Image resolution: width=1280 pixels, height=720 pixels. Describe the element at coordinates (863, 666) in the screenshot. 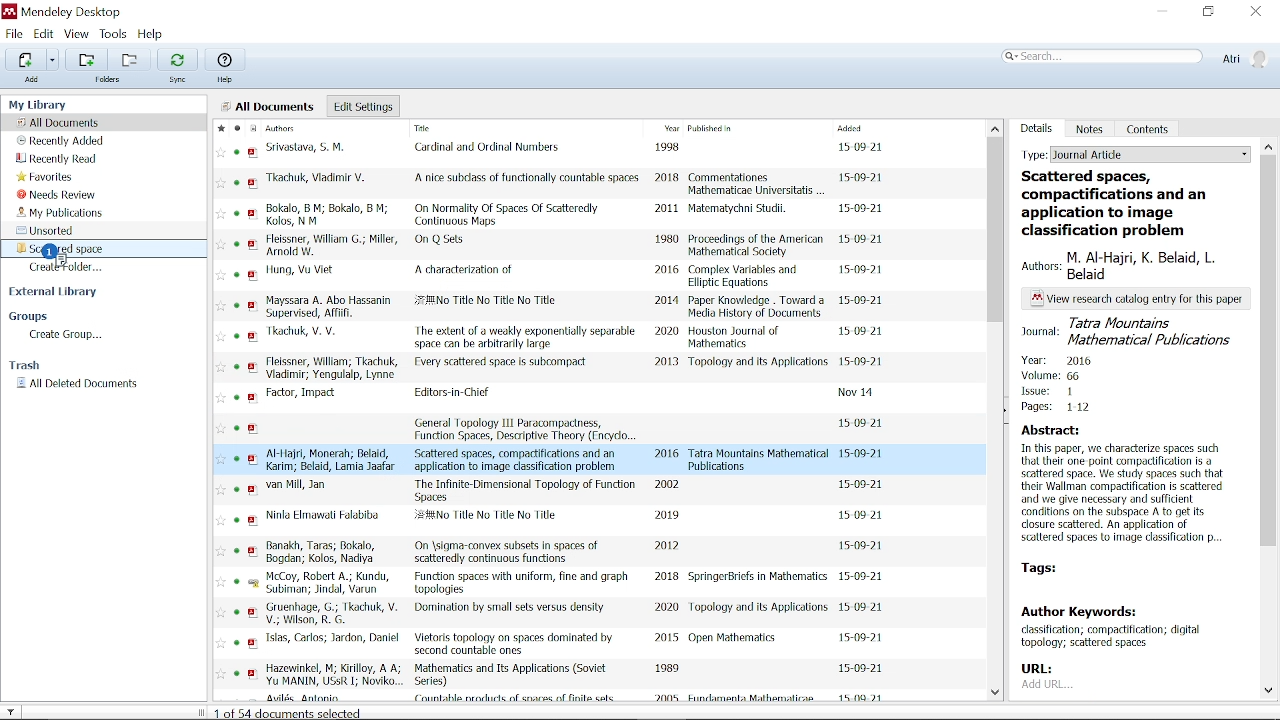

I see `Date` at that location.